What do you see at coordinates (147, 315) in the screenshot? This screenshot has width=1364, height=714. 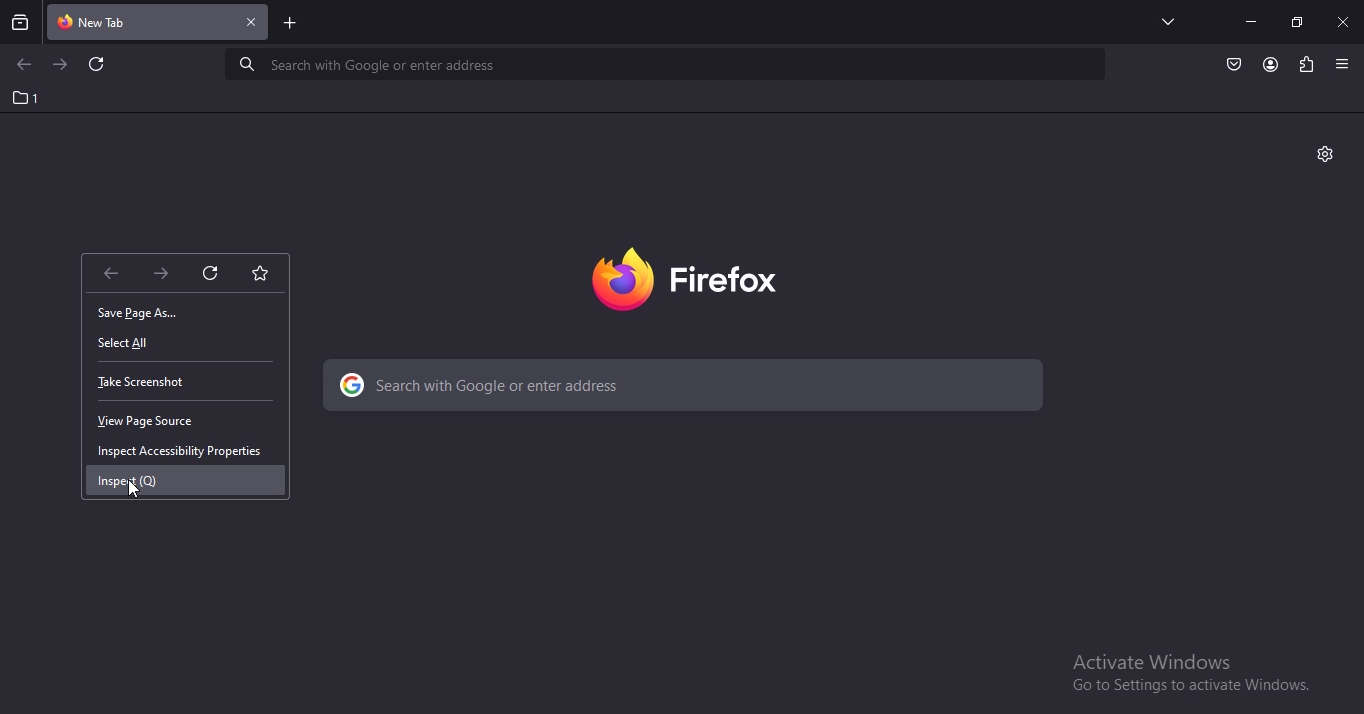 I see `save page as ` at bounding box center [147, 315].